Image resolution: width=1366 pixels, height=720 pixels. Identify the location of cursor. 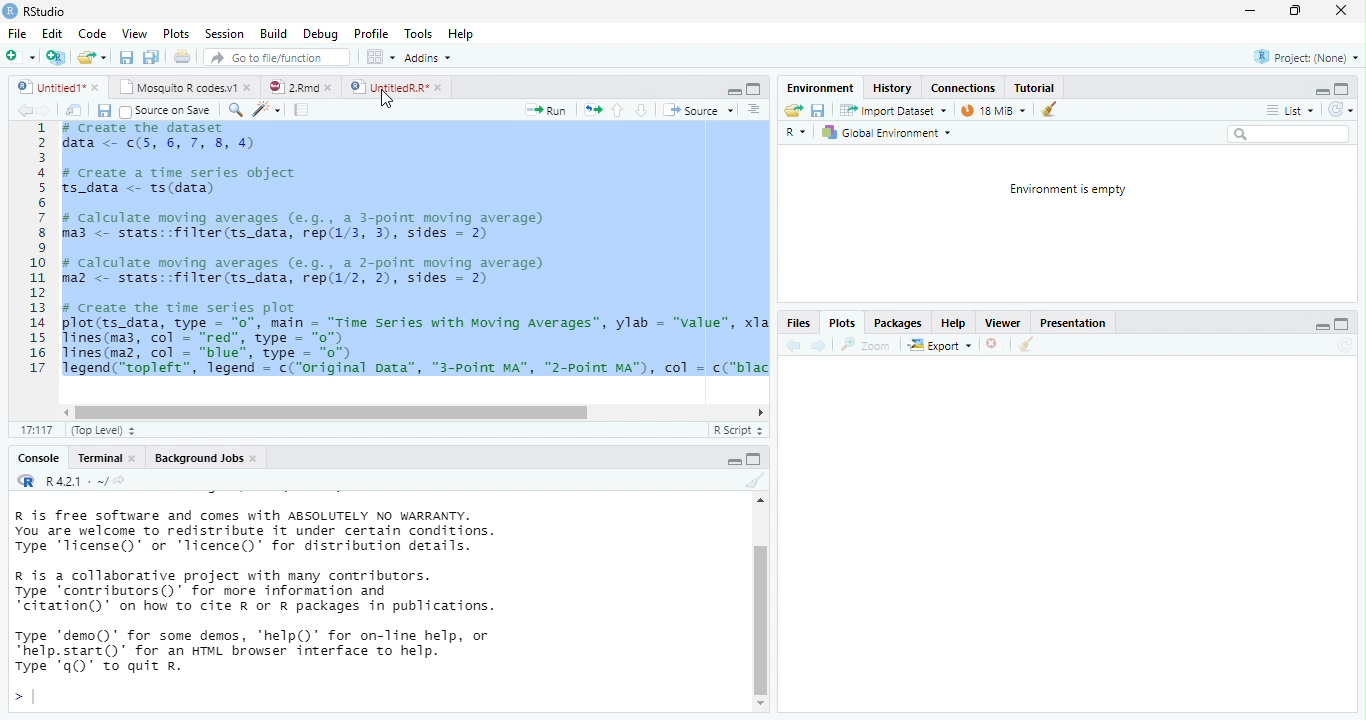
(387, 99).